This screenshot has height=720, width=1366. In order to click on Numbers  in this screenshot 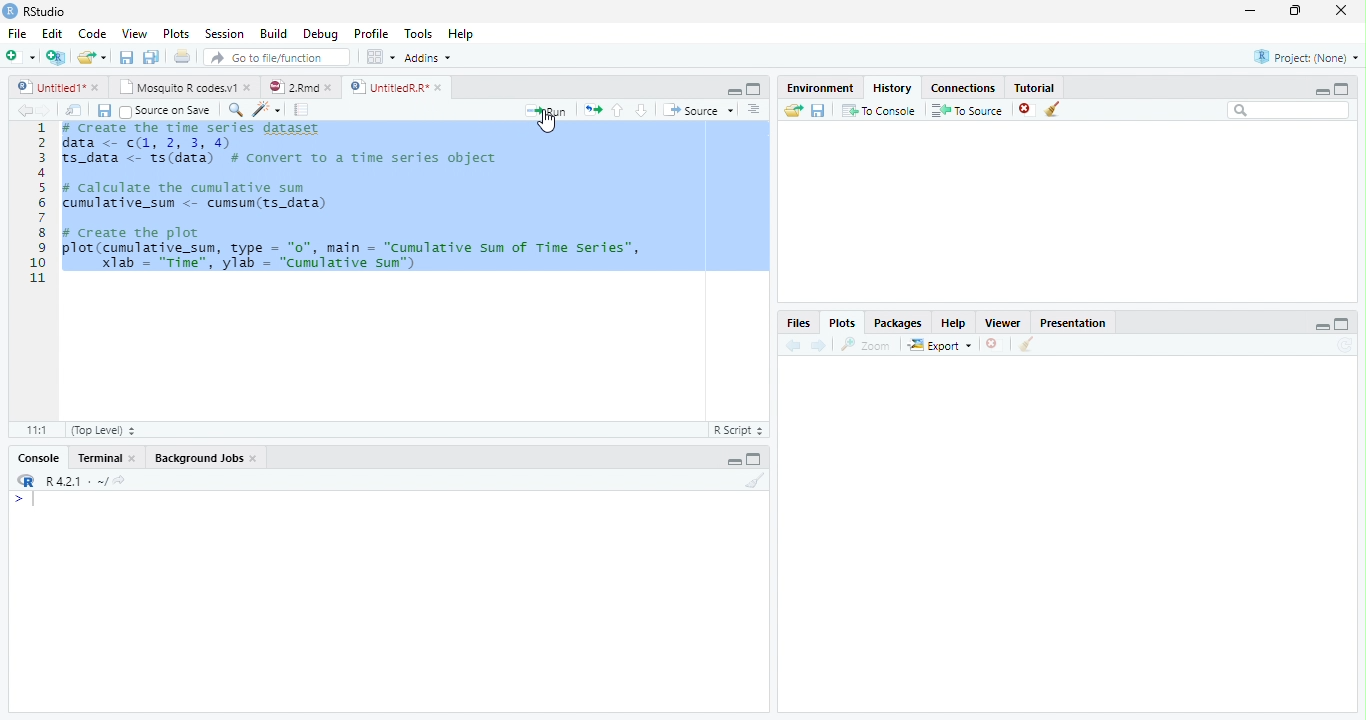, I will do `click(40, 205)`.